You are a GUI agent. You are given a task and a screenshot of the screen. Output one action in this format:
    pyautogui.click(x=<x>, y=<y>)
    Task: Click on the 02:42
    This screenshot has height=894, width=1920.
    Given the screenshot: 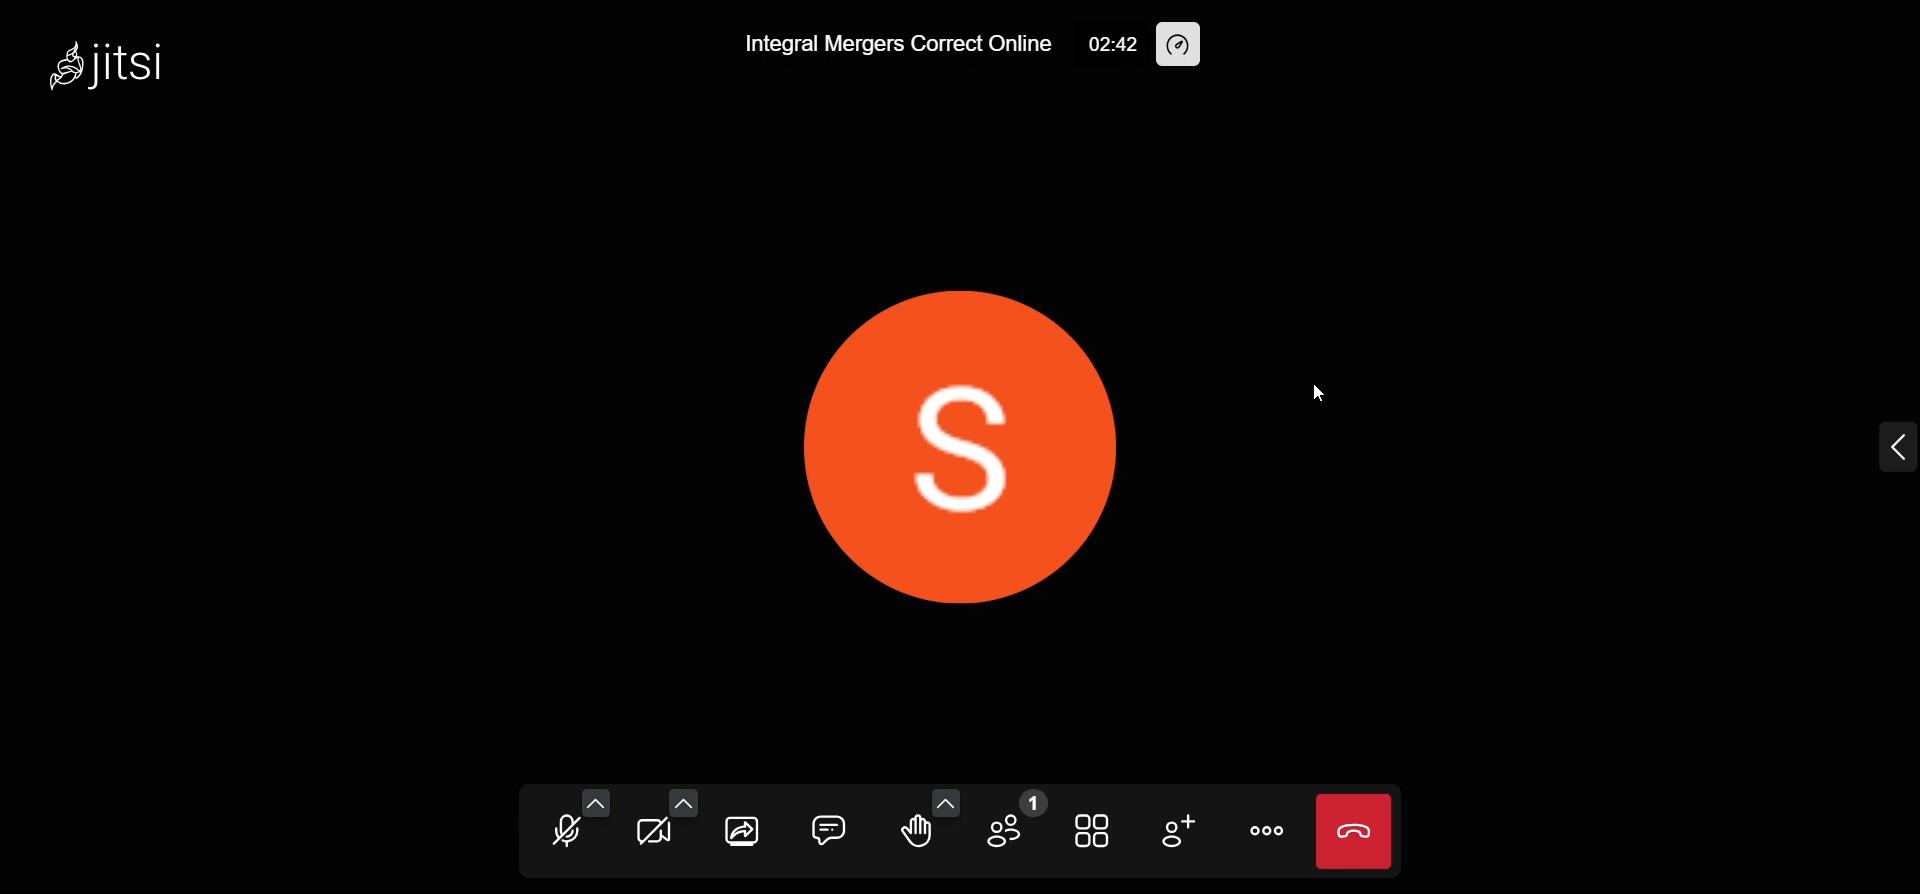 What is the action you would take?
    pyautogui.click(x=1110, y=43)
    